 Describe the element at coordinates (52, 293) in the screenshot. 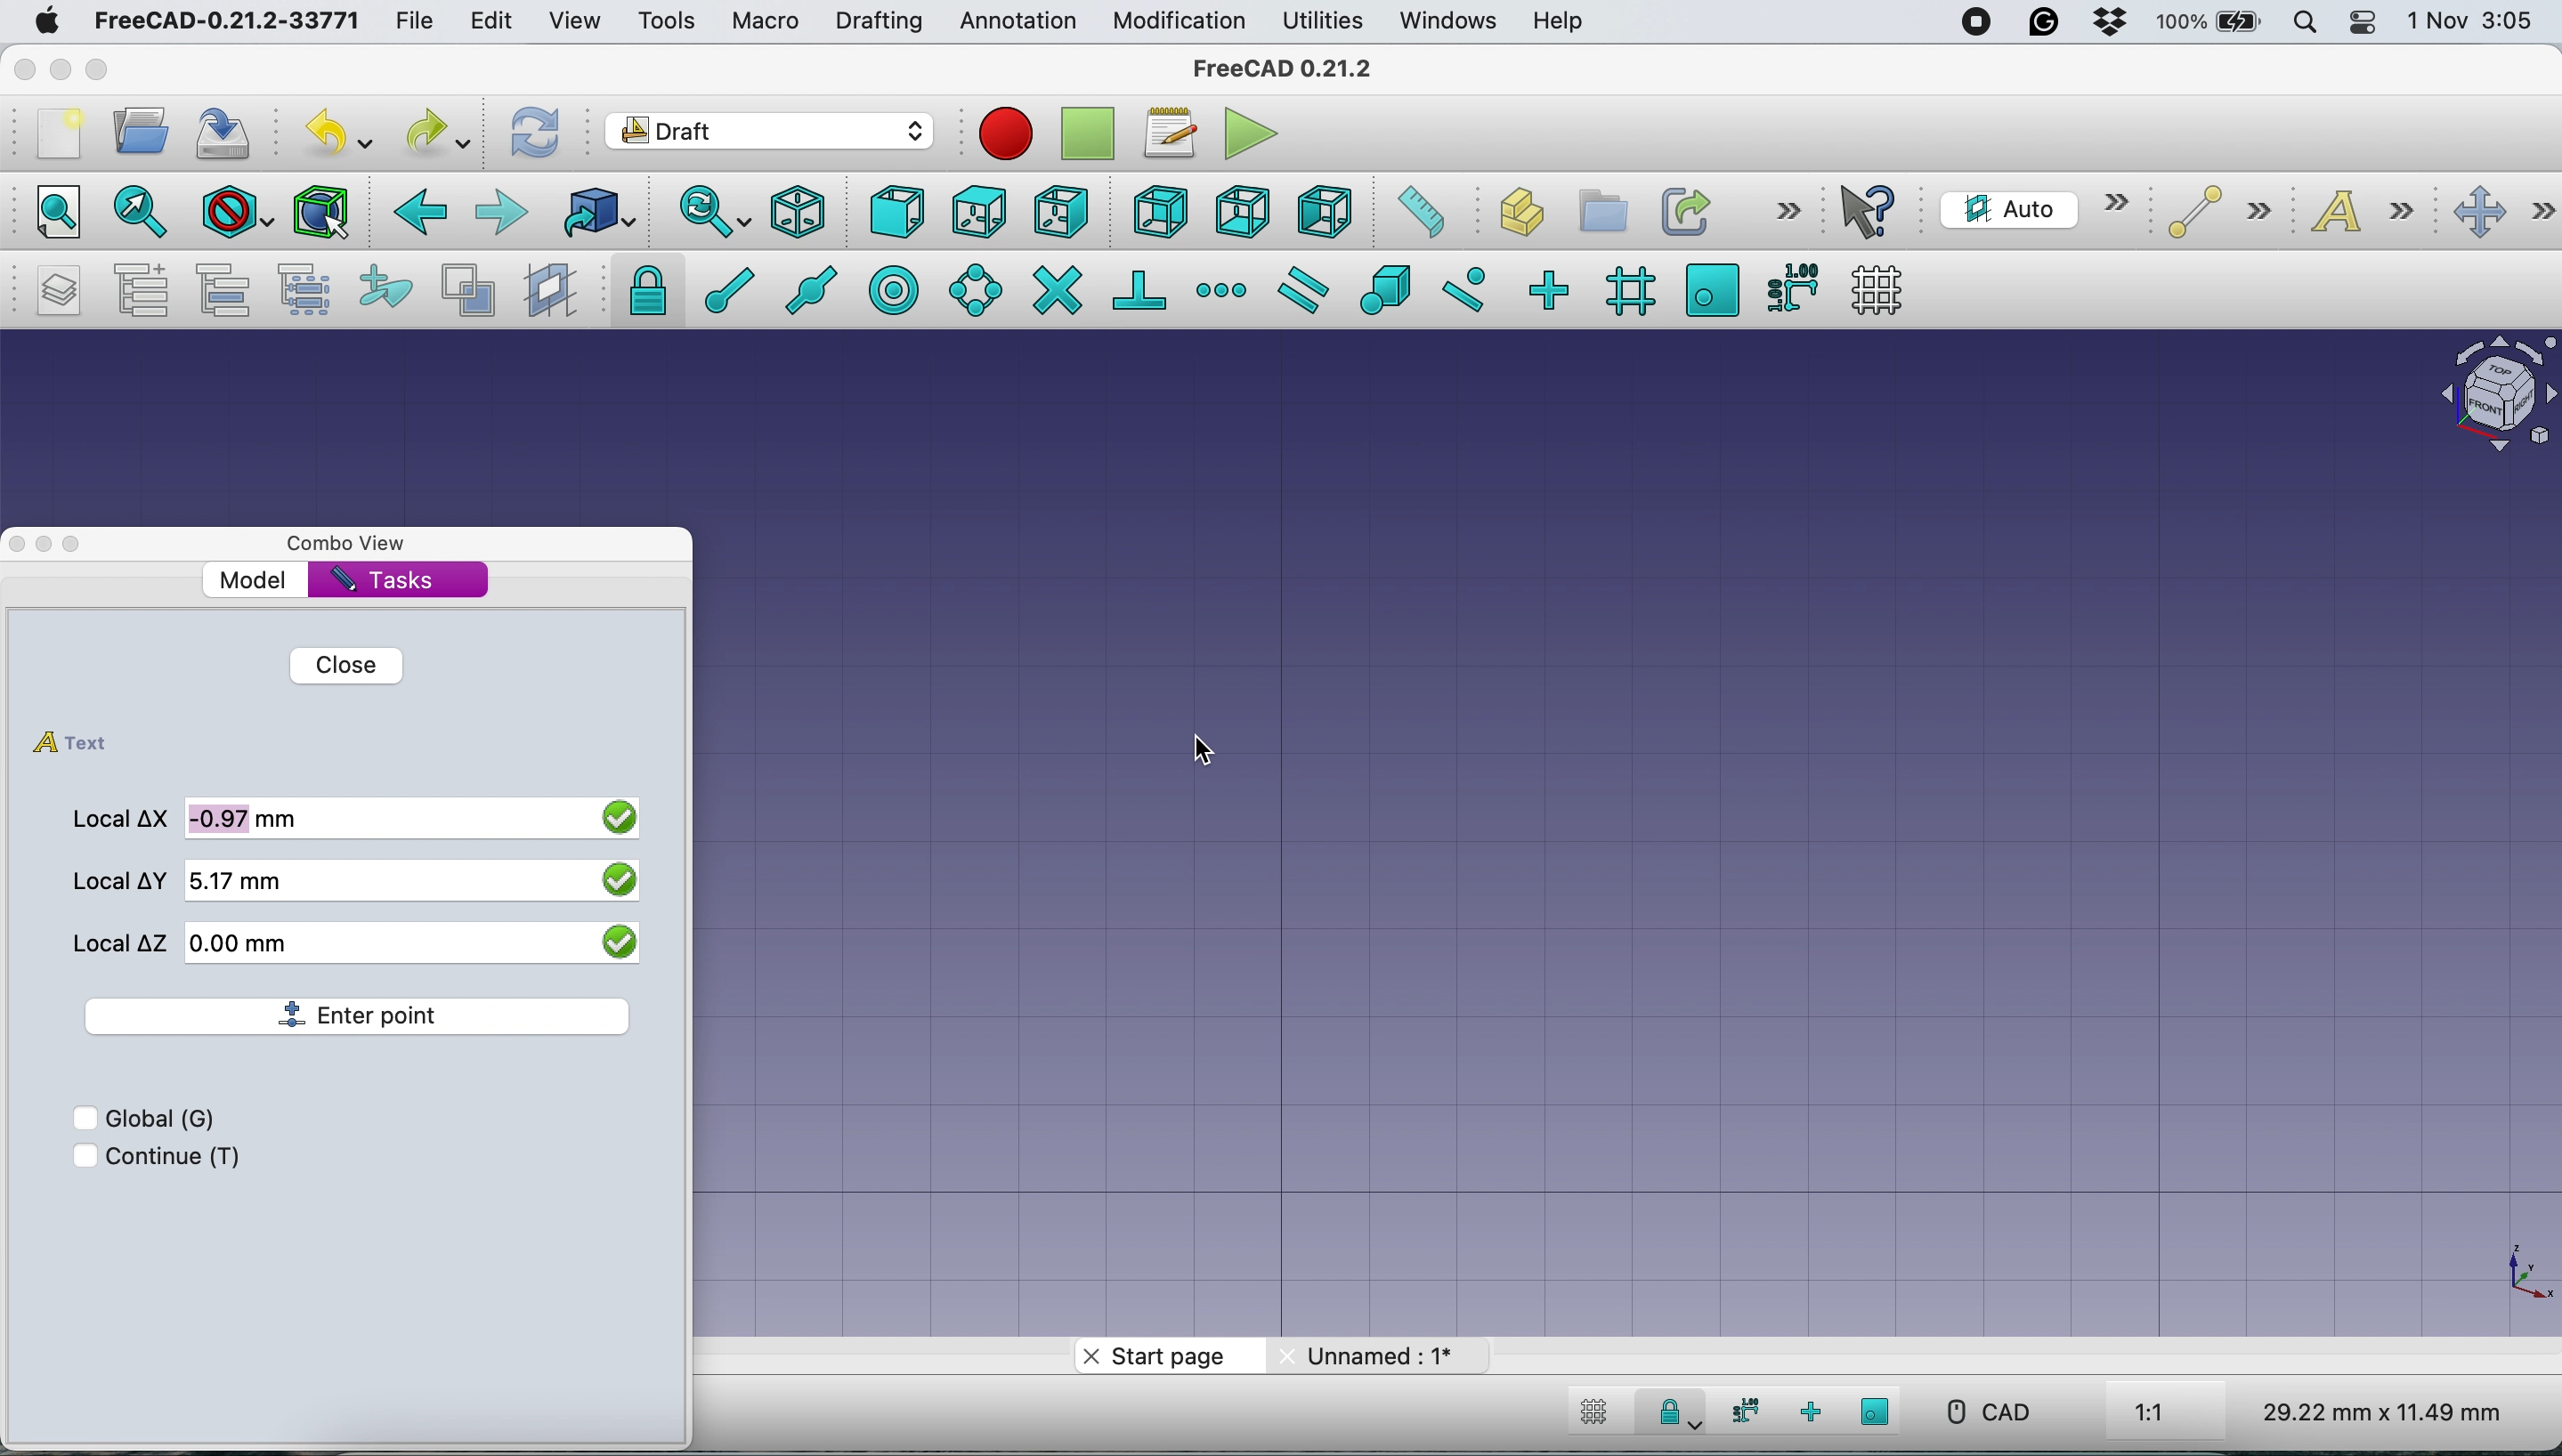

I see `manage layers` at that location.